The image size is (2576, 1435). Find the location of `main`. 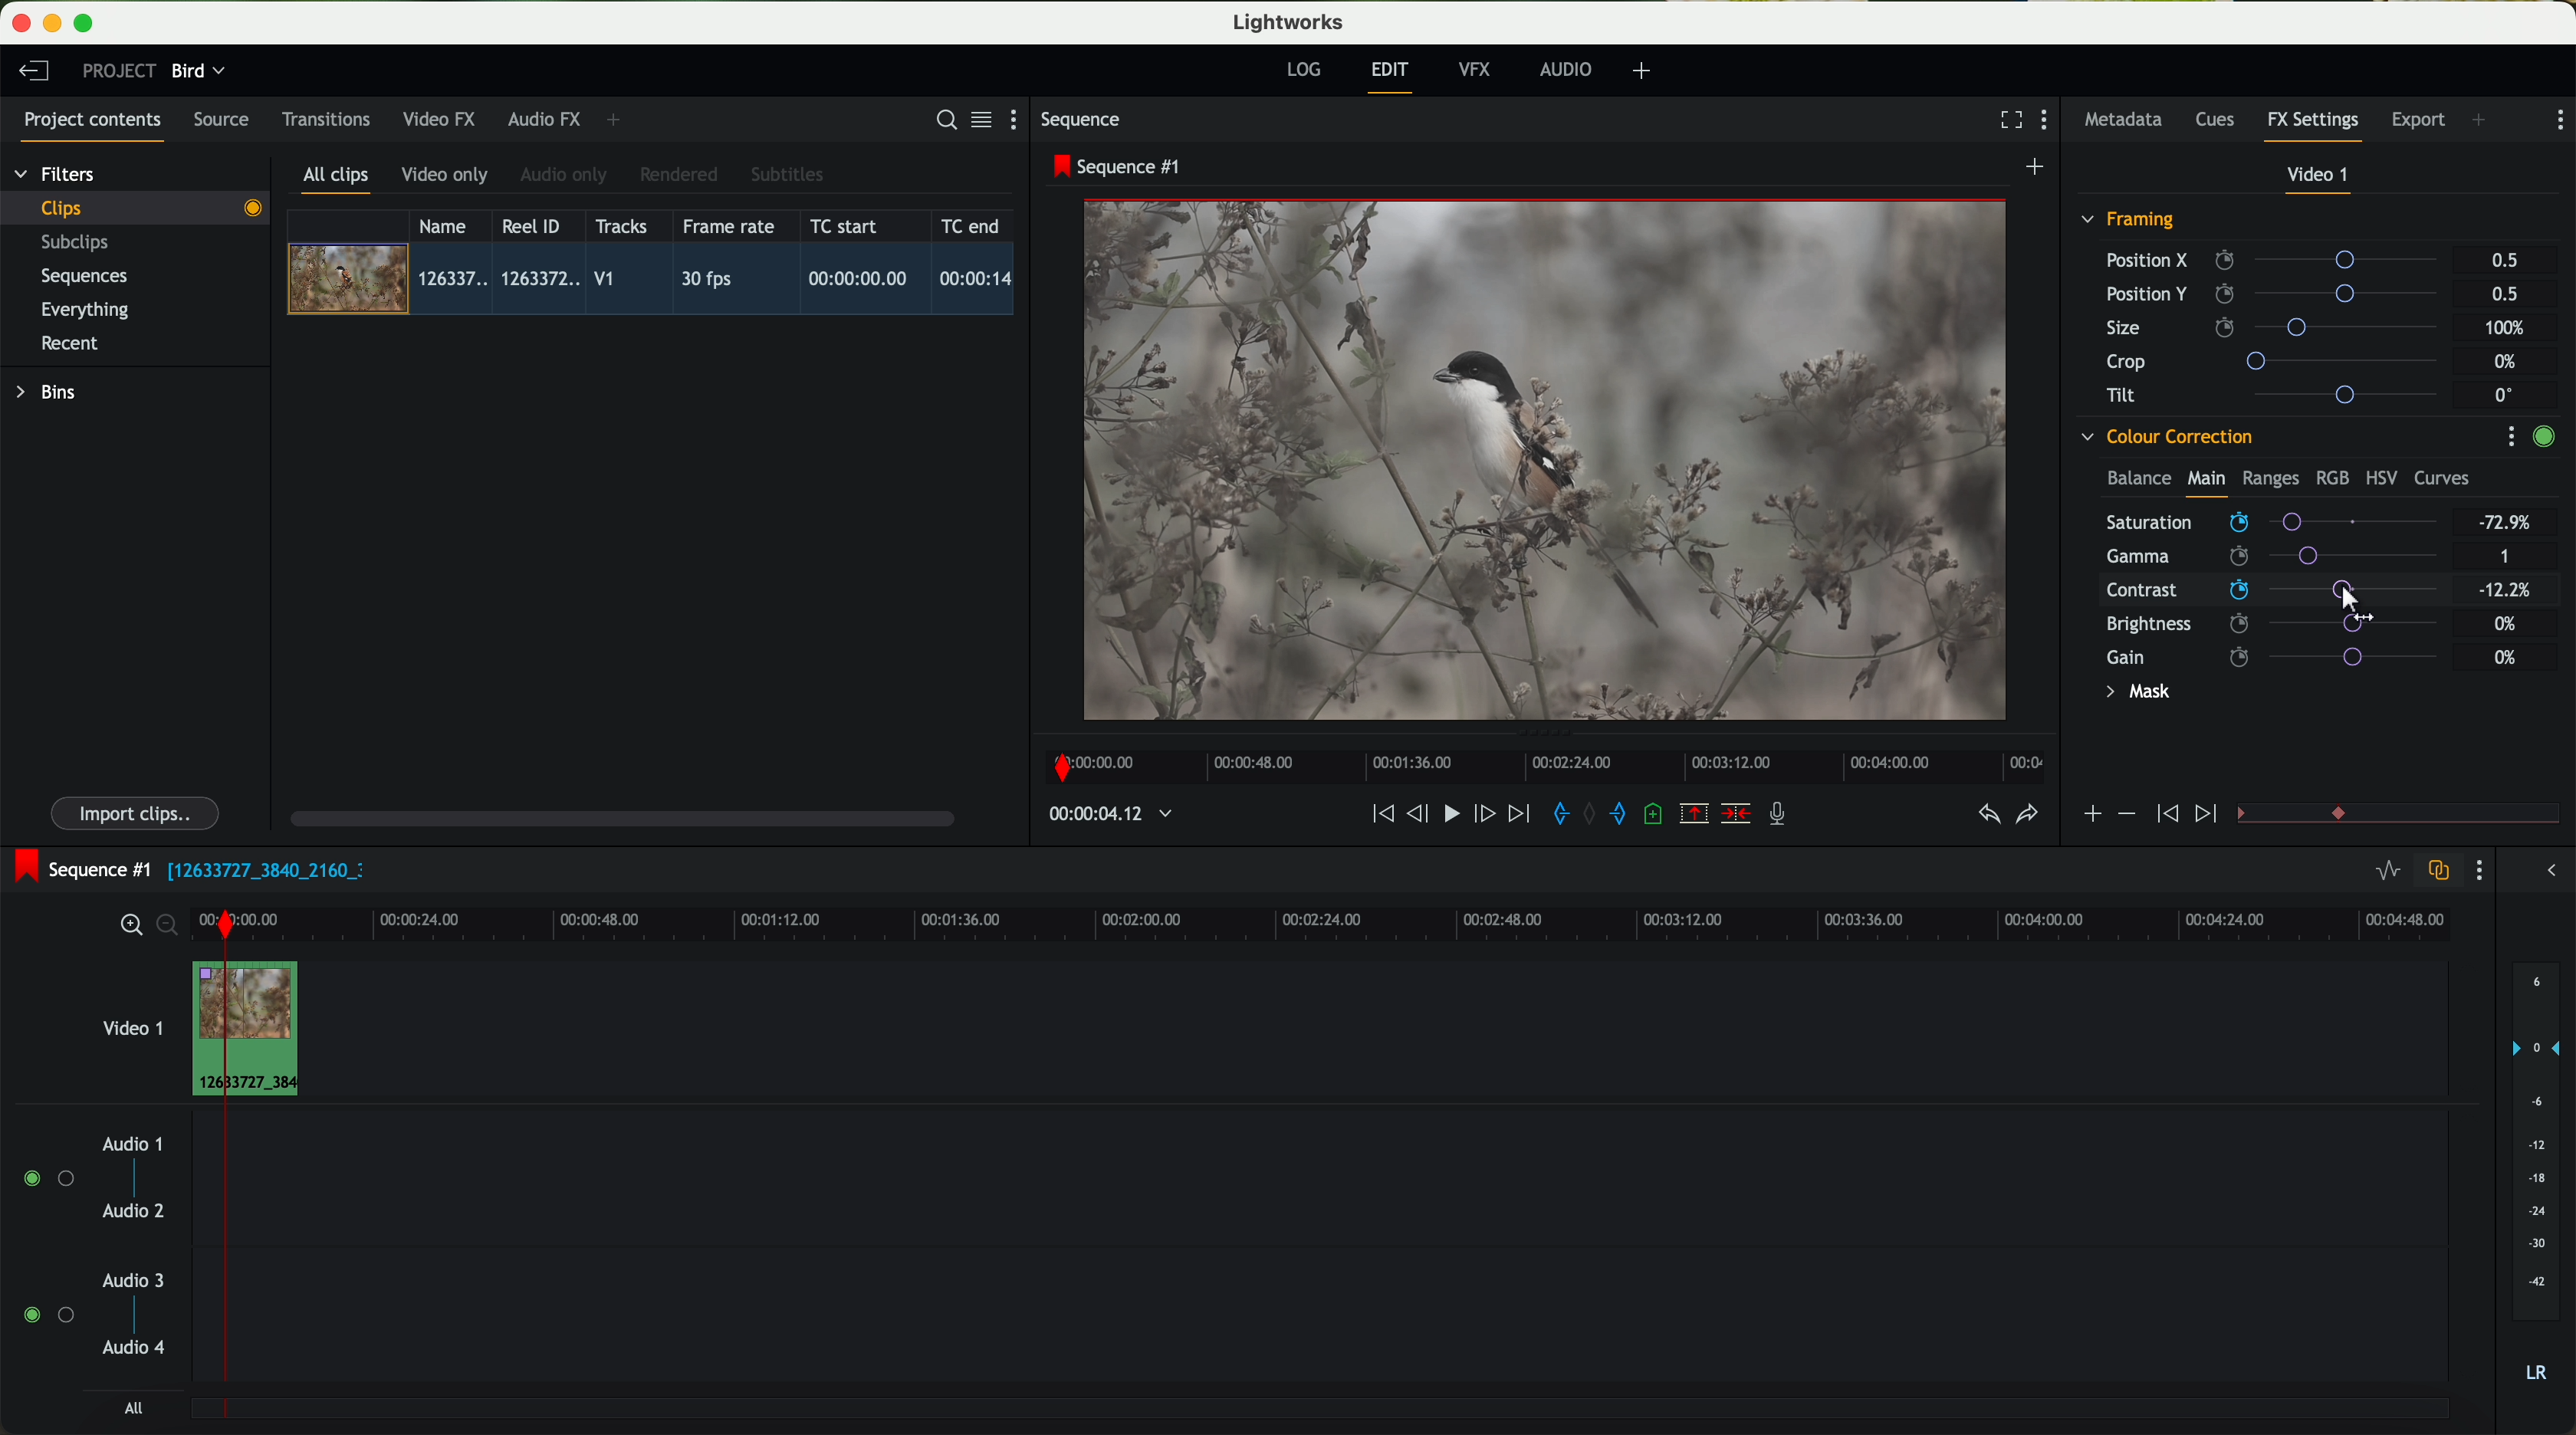

main is located at coordinates (2206, 482).